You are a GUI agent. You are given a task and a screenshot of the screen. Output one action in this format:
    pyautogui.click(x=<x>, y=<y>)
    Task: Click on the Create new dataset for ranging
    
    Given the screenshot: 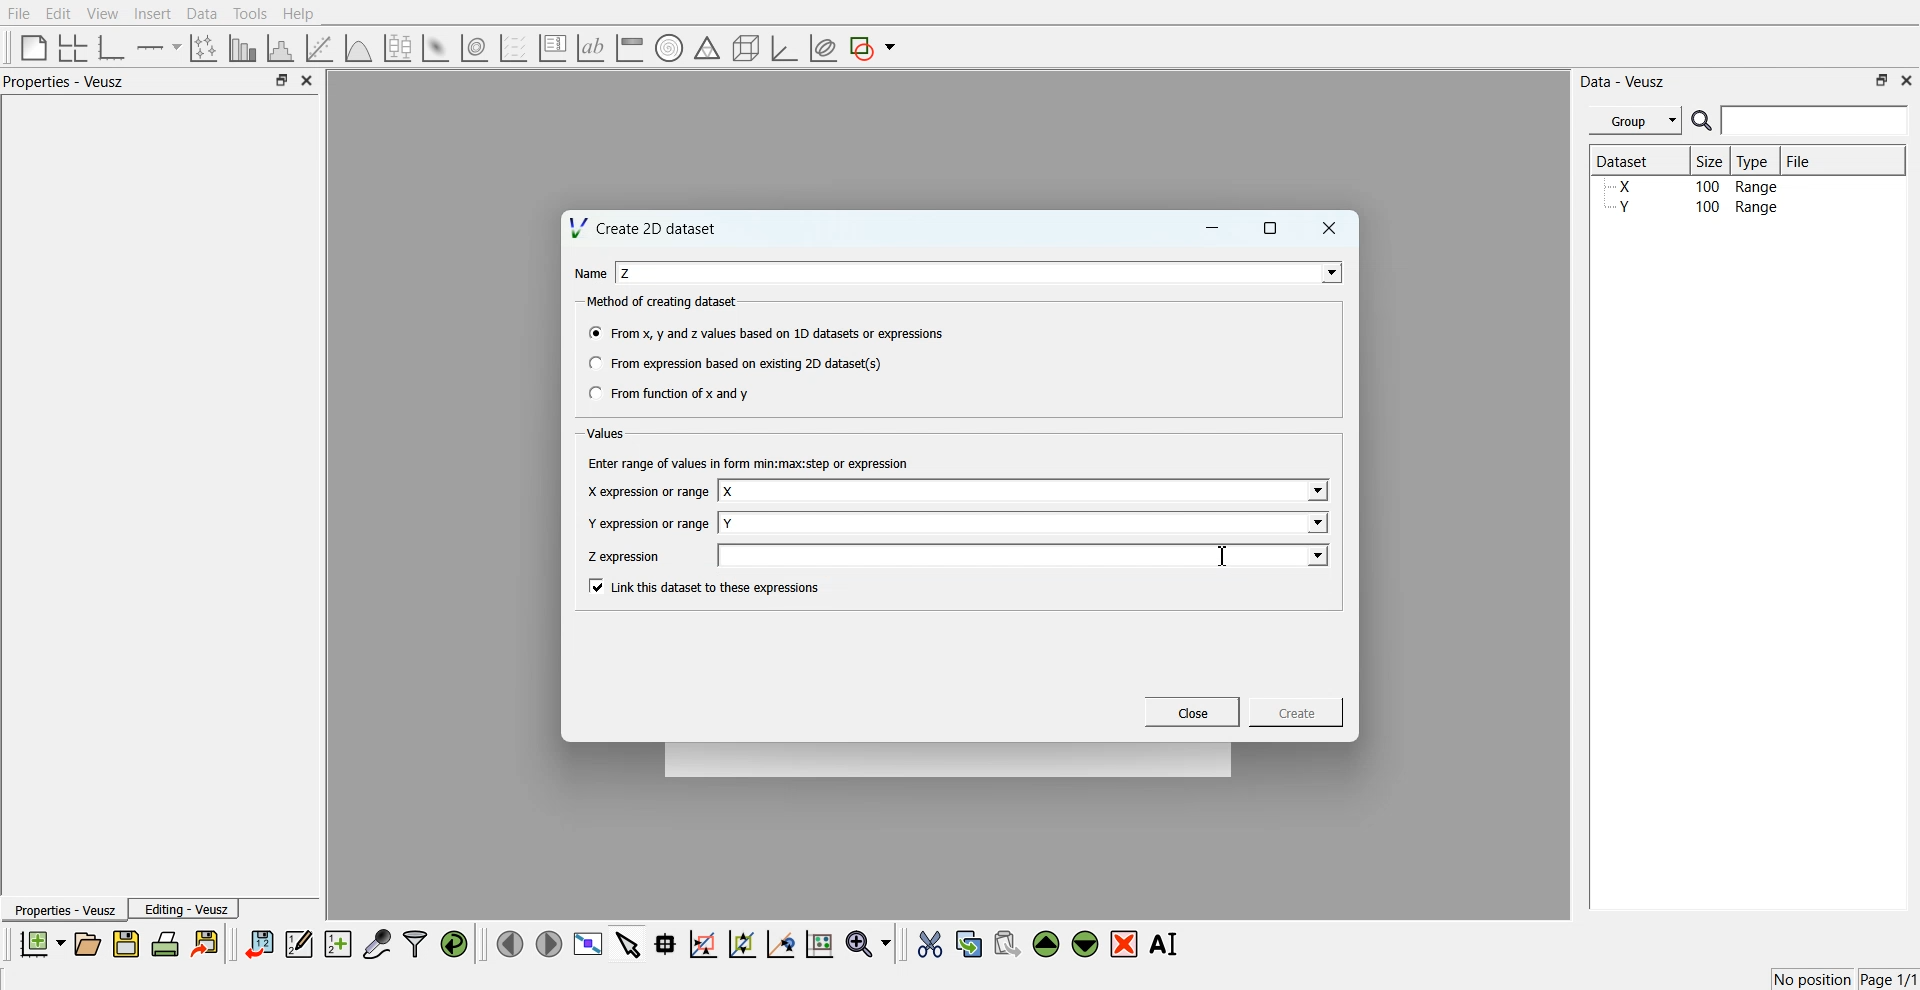 What is the action you would take?
    pyautogui.click(x=337, y=944)
    